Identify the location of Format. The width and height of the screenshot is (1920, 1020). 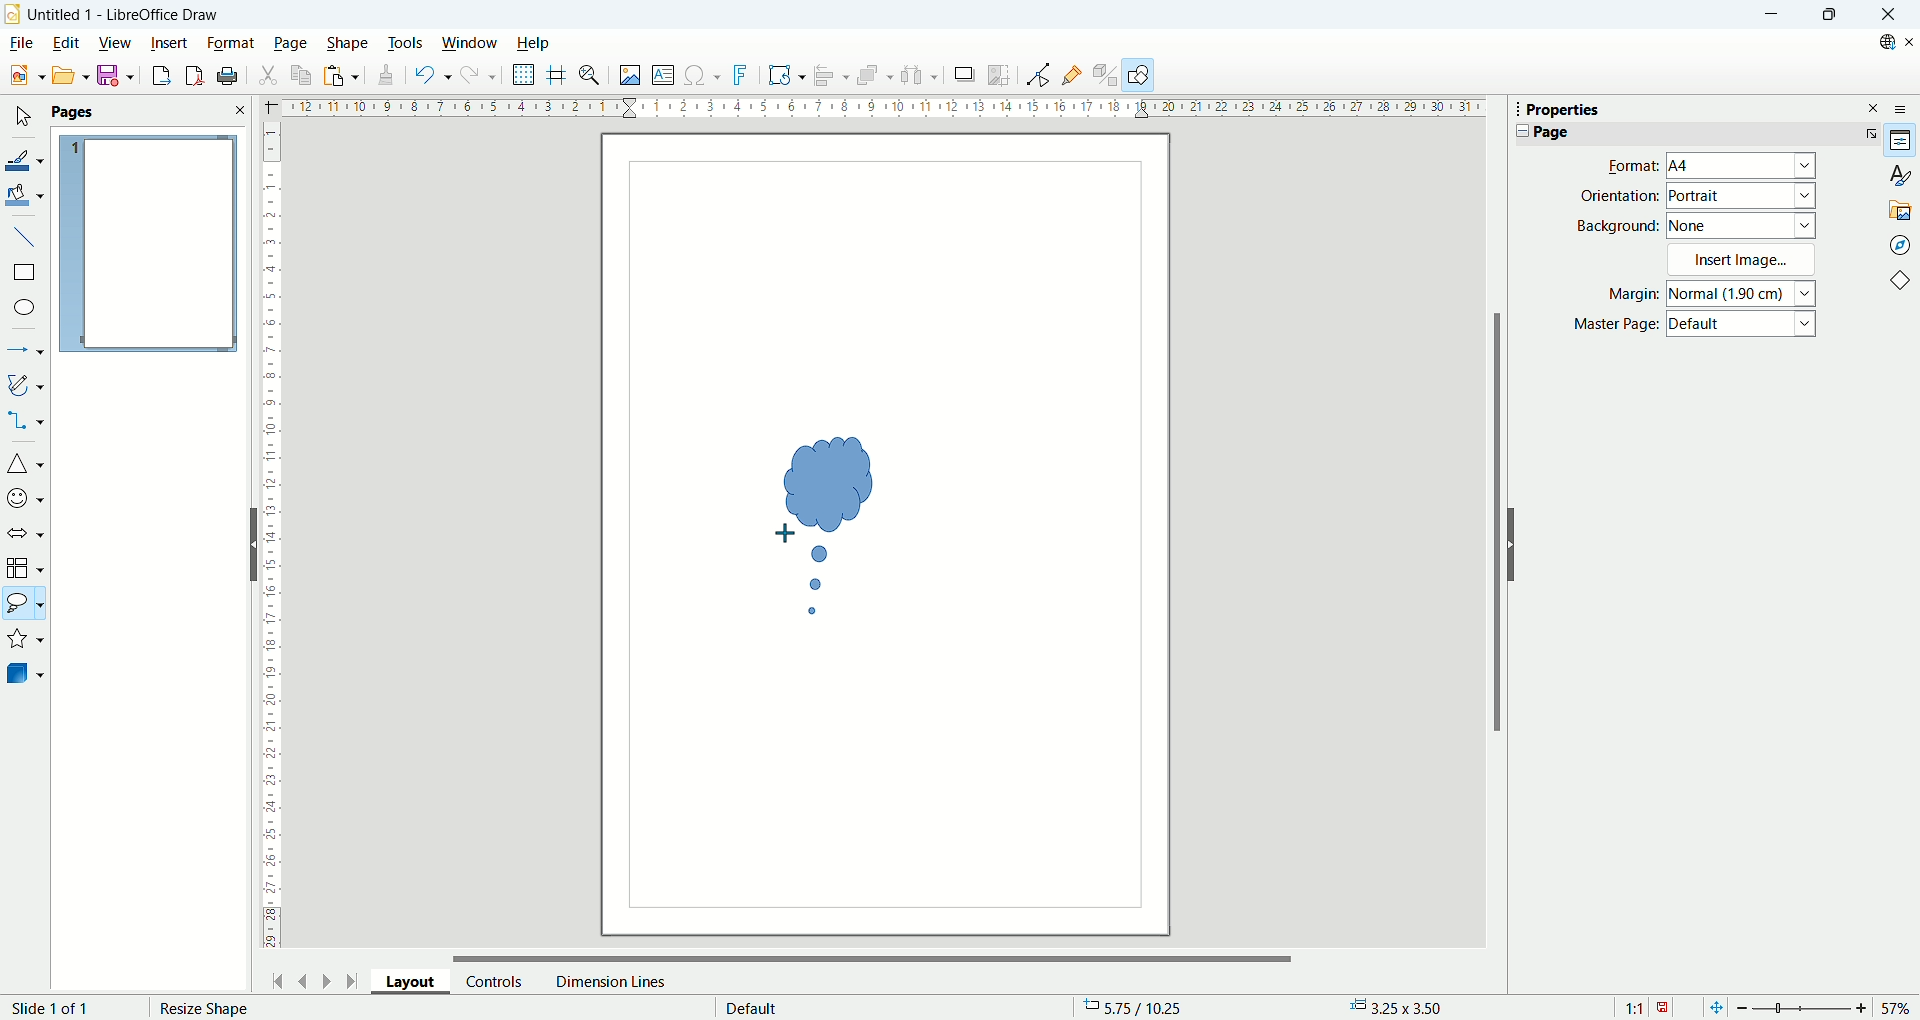
(1627, 165).